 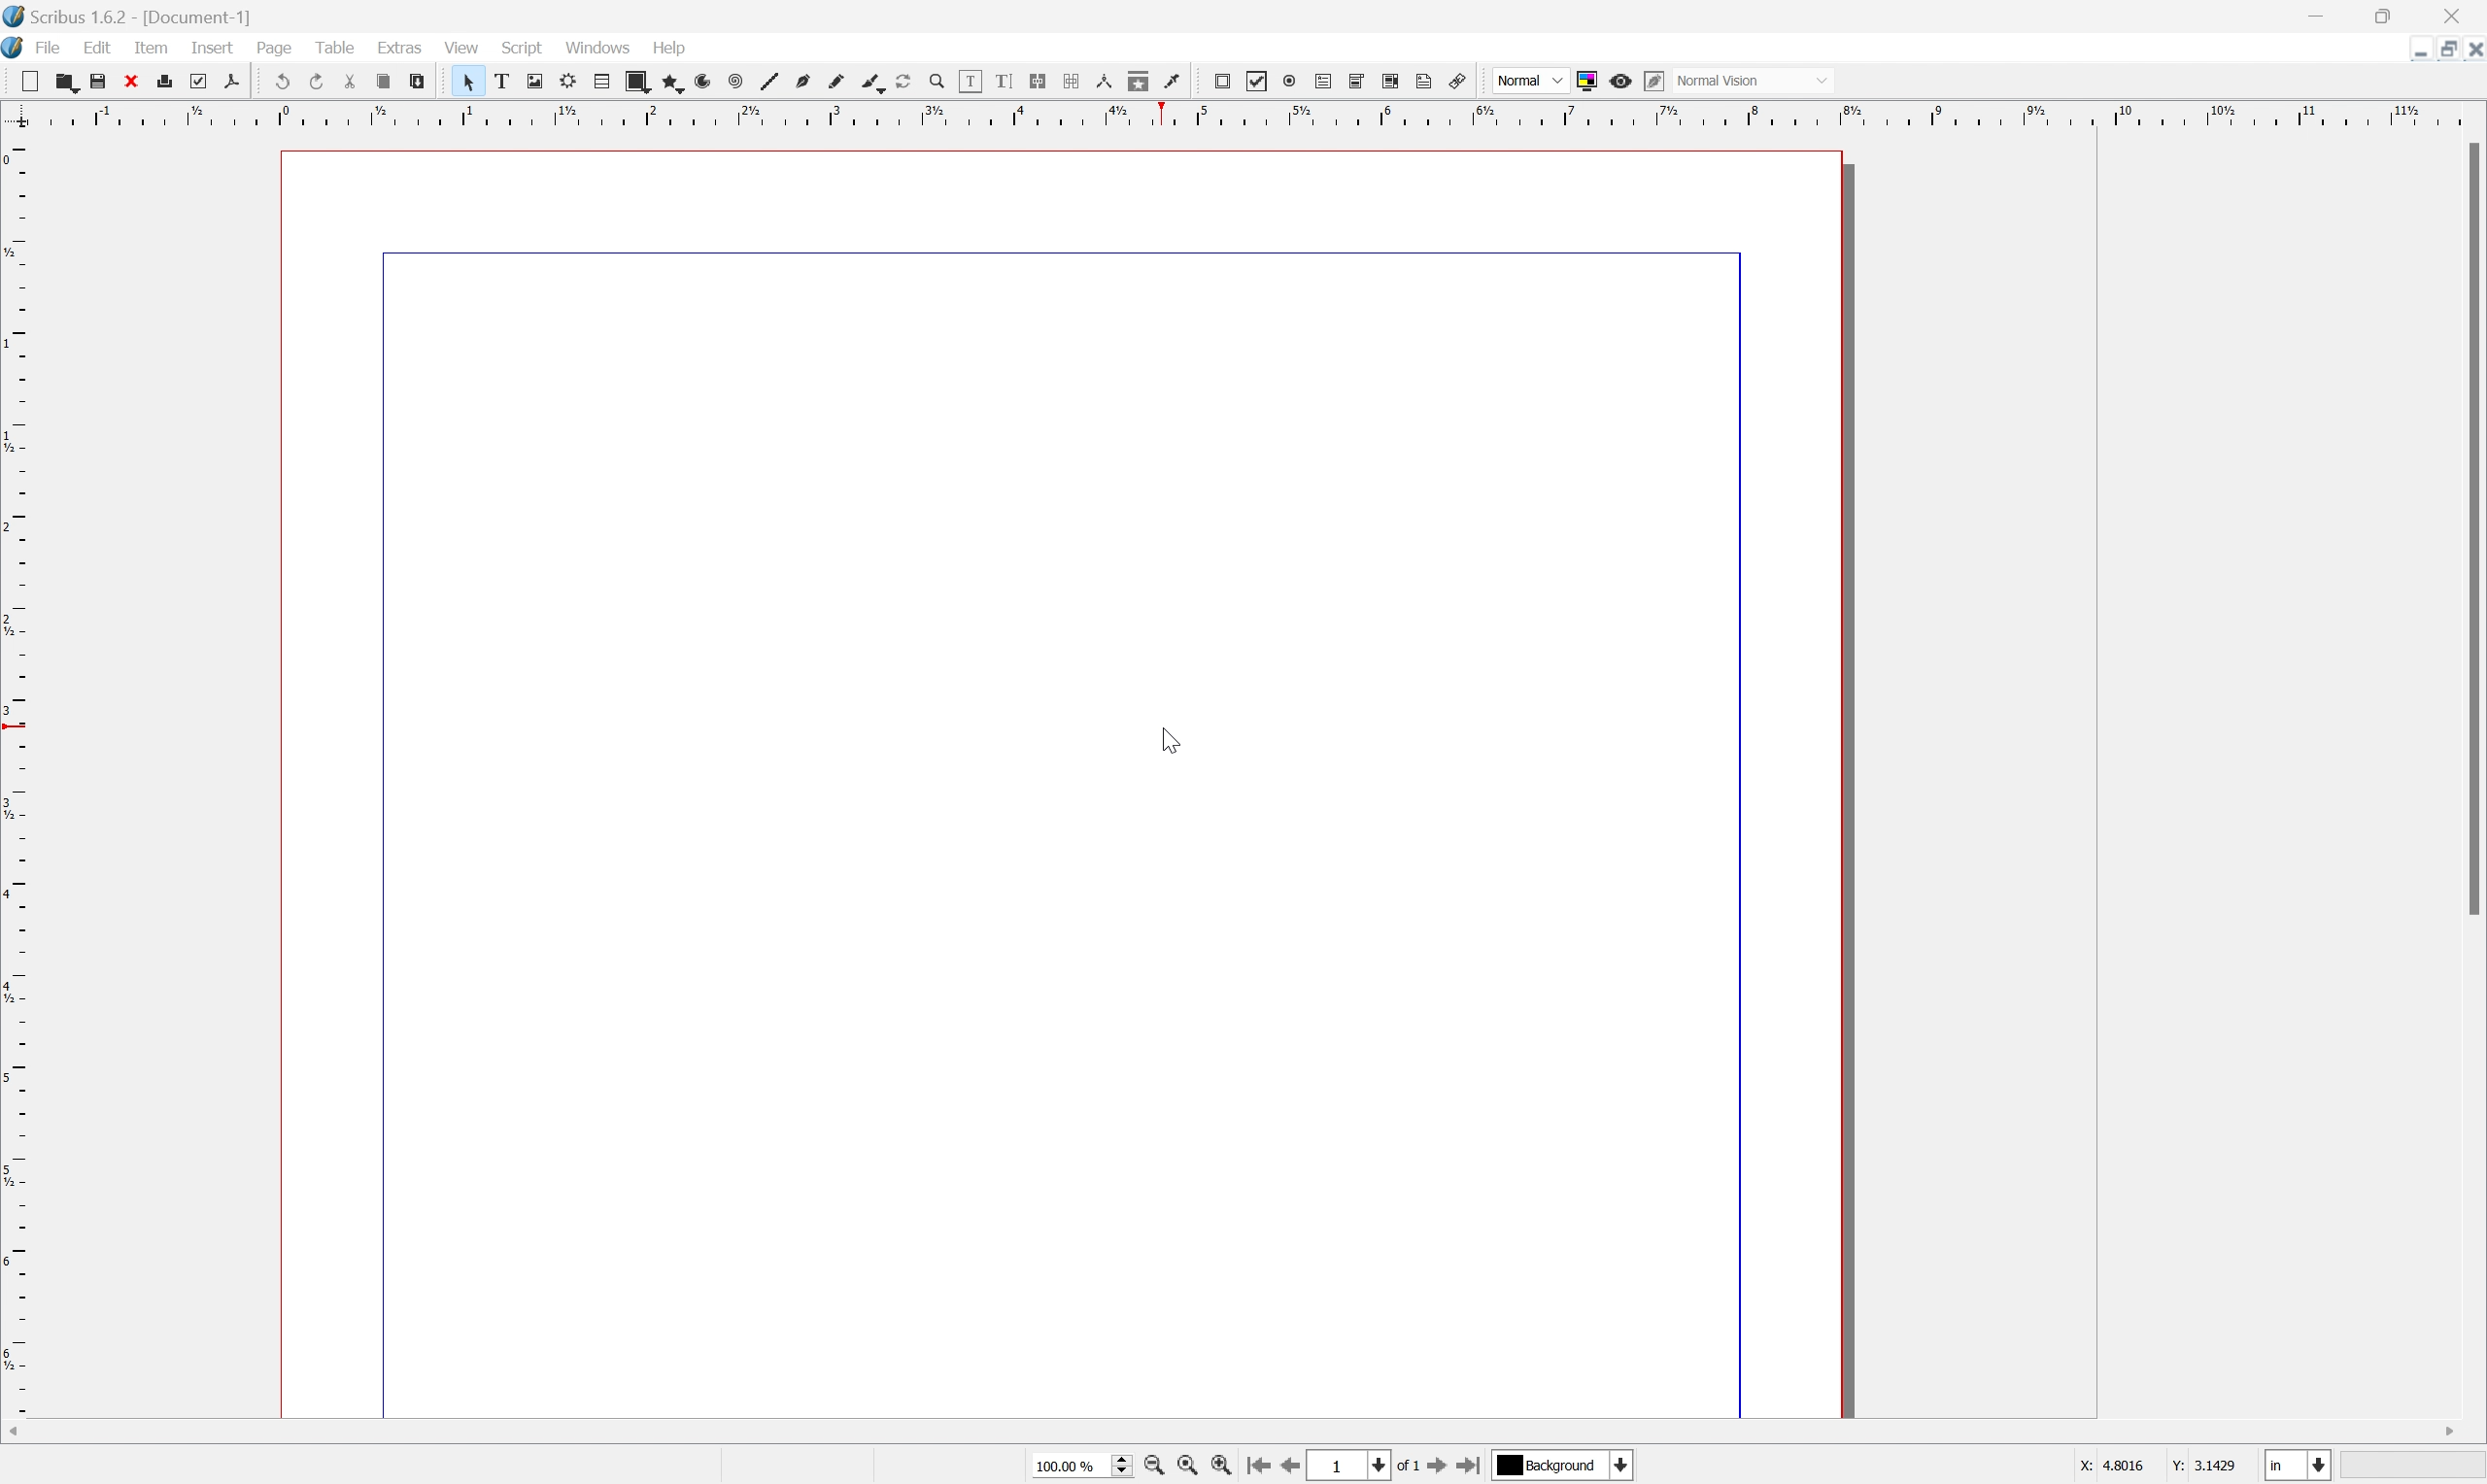 What do you see at coordinates (735, 81) in the screenshot?
I see `spiral` at bounding box center [735, 81].